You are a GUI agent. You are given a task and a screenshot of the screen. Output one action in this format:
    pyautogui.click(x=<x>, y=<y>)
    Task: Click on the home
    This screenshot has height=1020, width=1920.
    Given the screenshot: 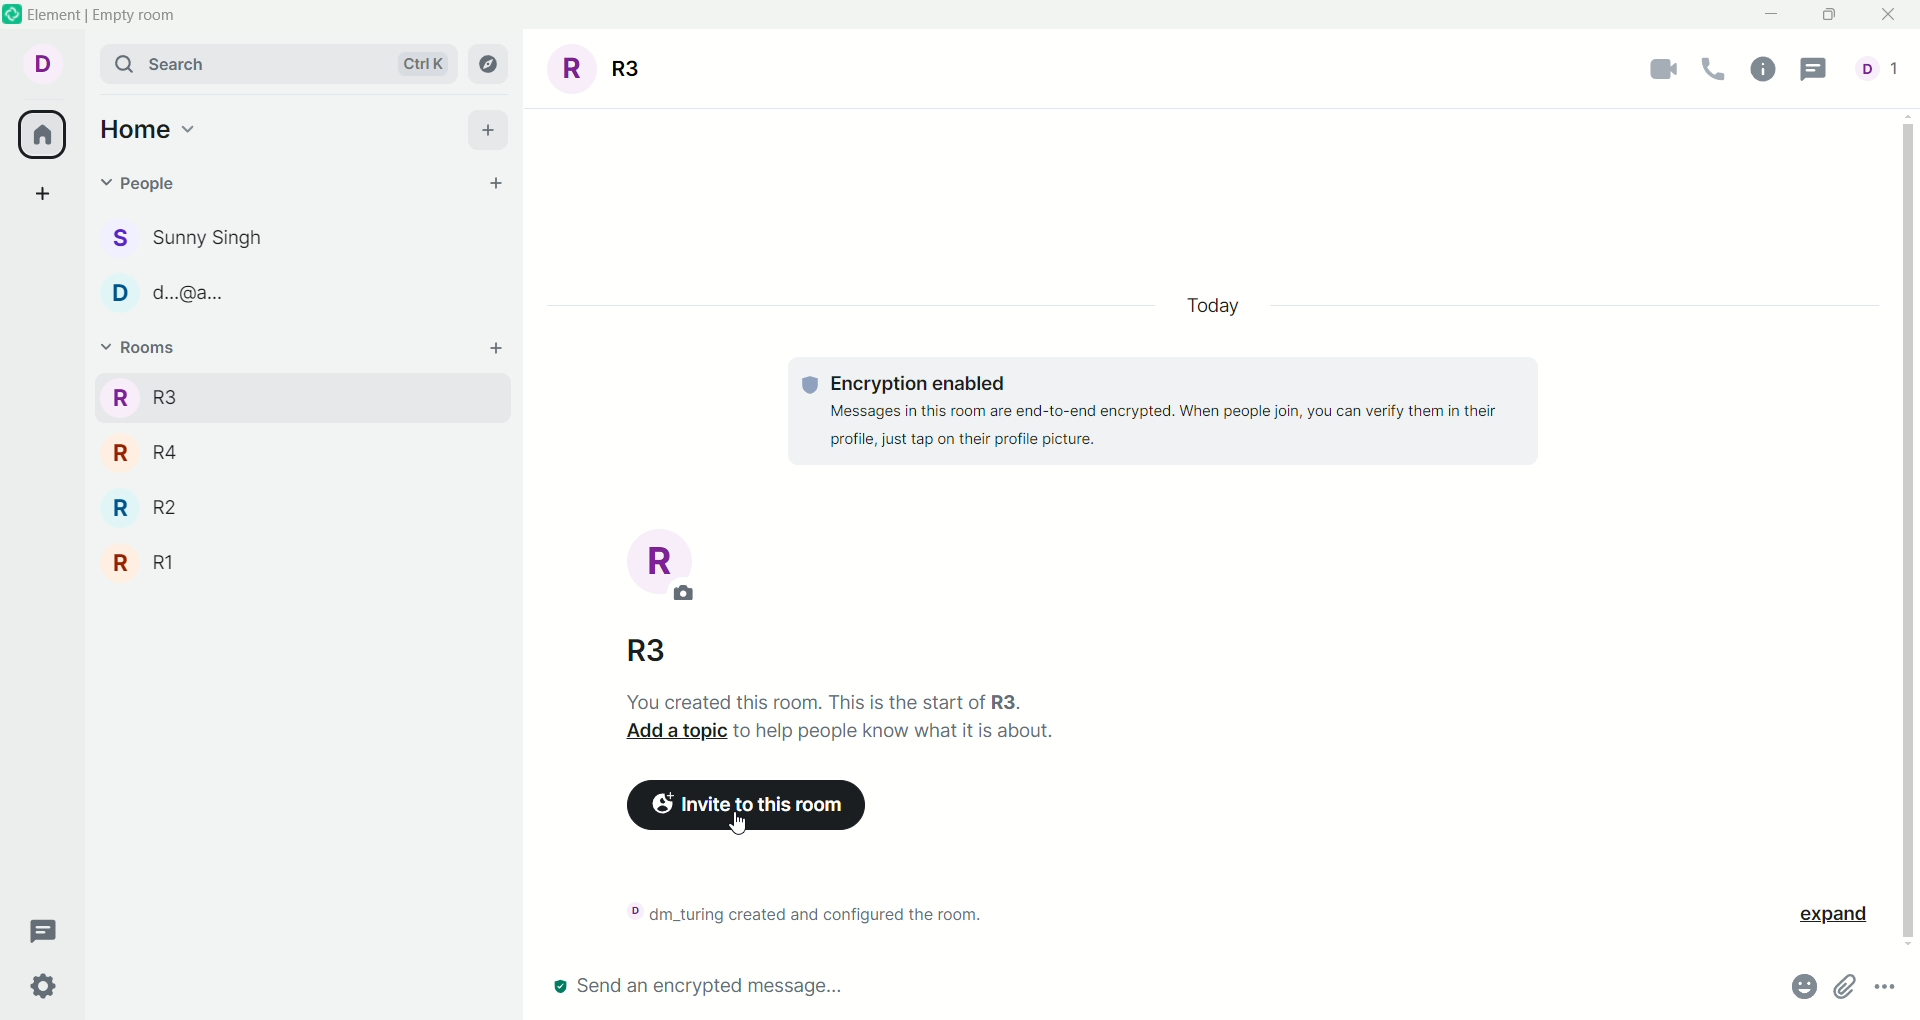 What is the action you would take?
    pyautogui.click(x=153, y=130)
    